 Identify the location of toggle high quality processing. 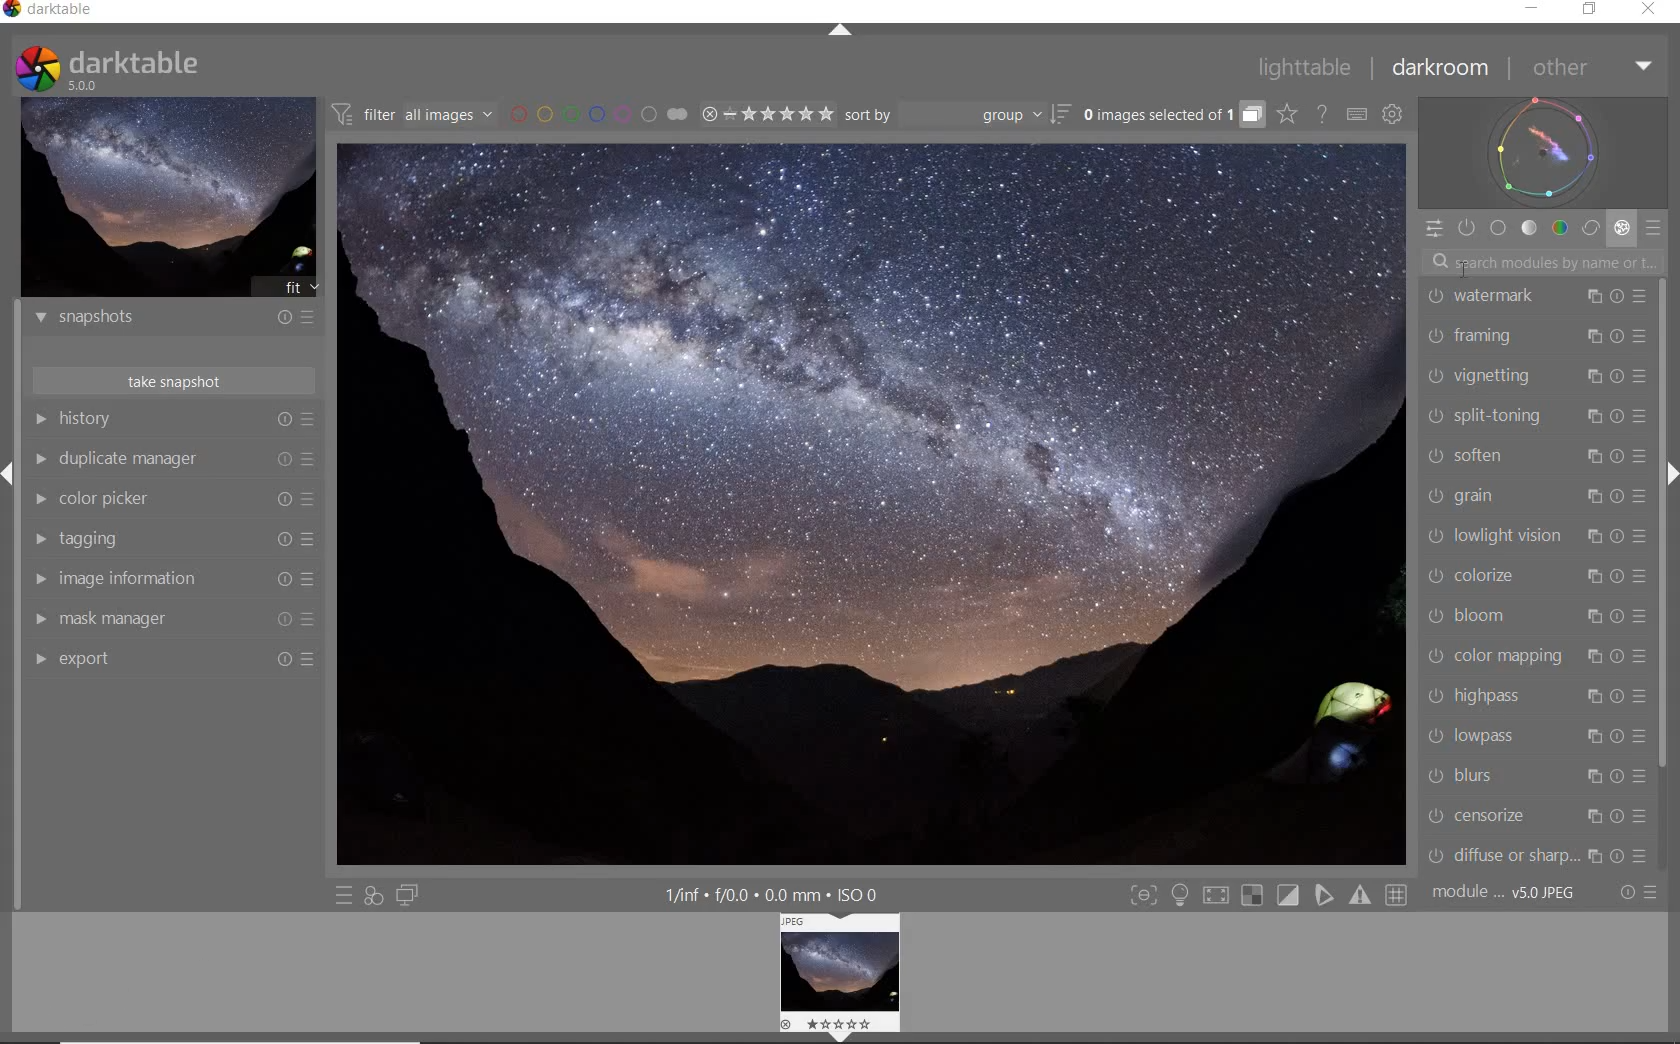
(1221, 900).